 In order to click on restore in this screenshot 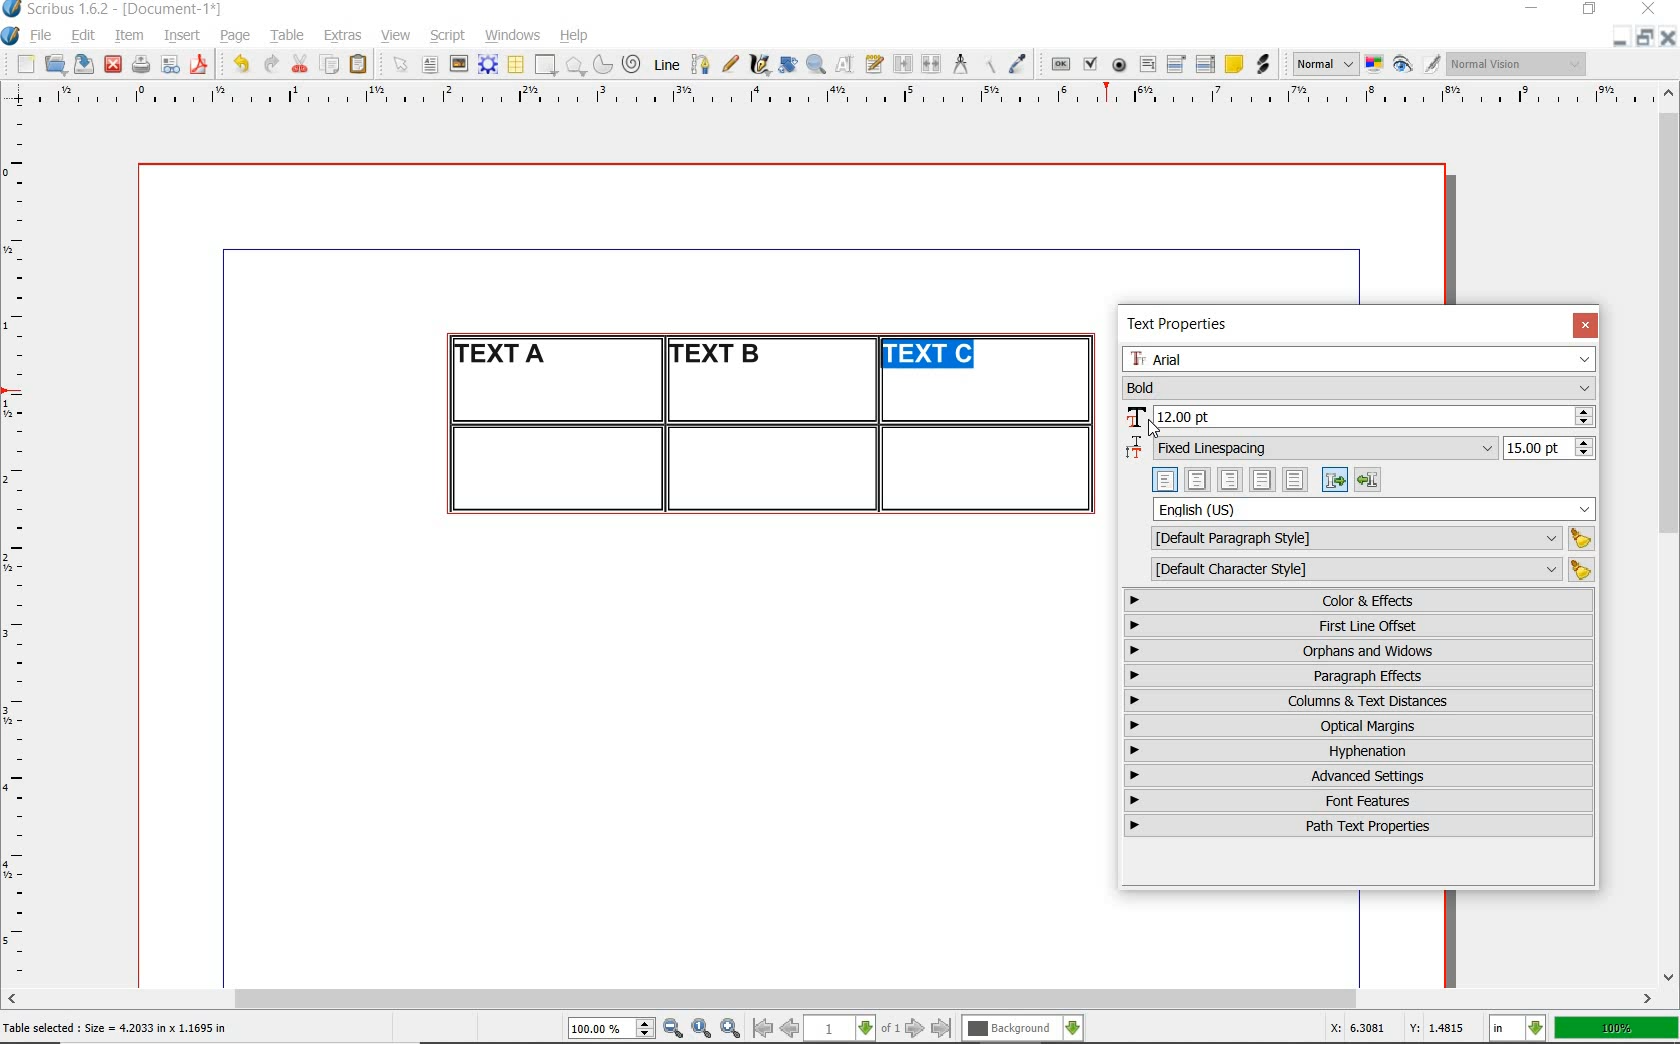, I will do `click(1590, 10)`.